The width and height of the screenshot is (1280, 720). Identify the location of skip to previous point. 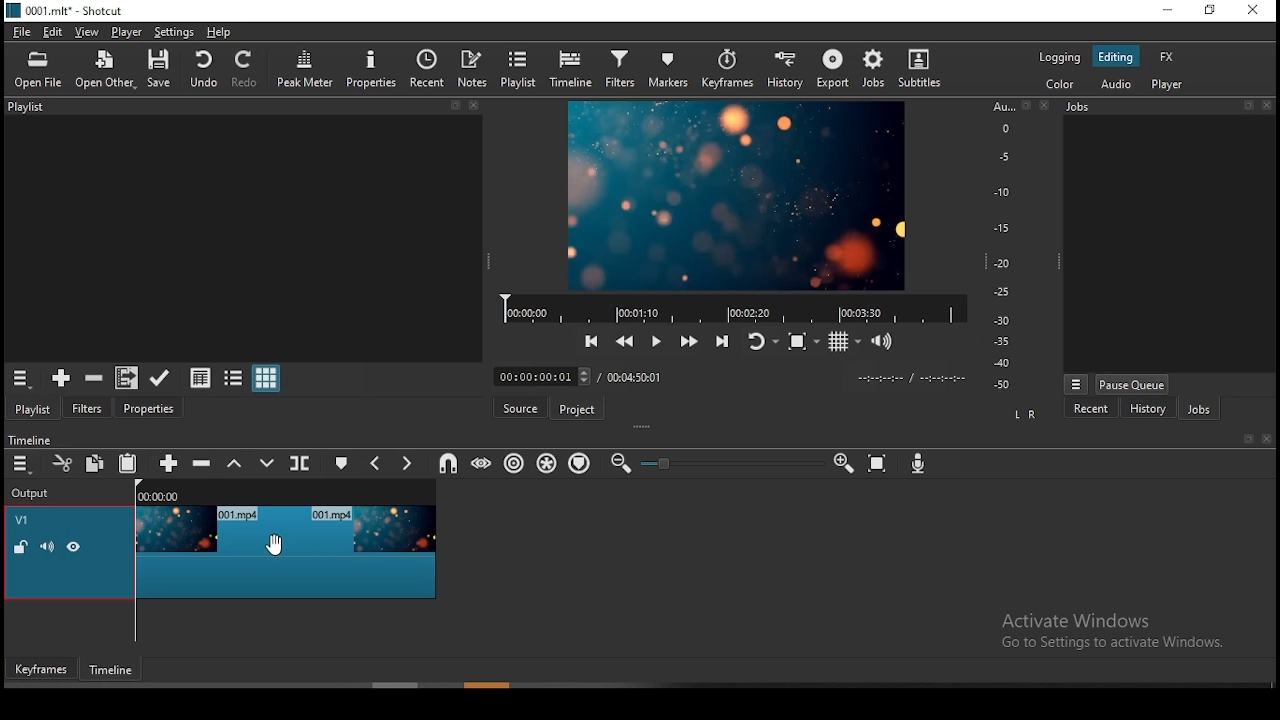
(593, 338).